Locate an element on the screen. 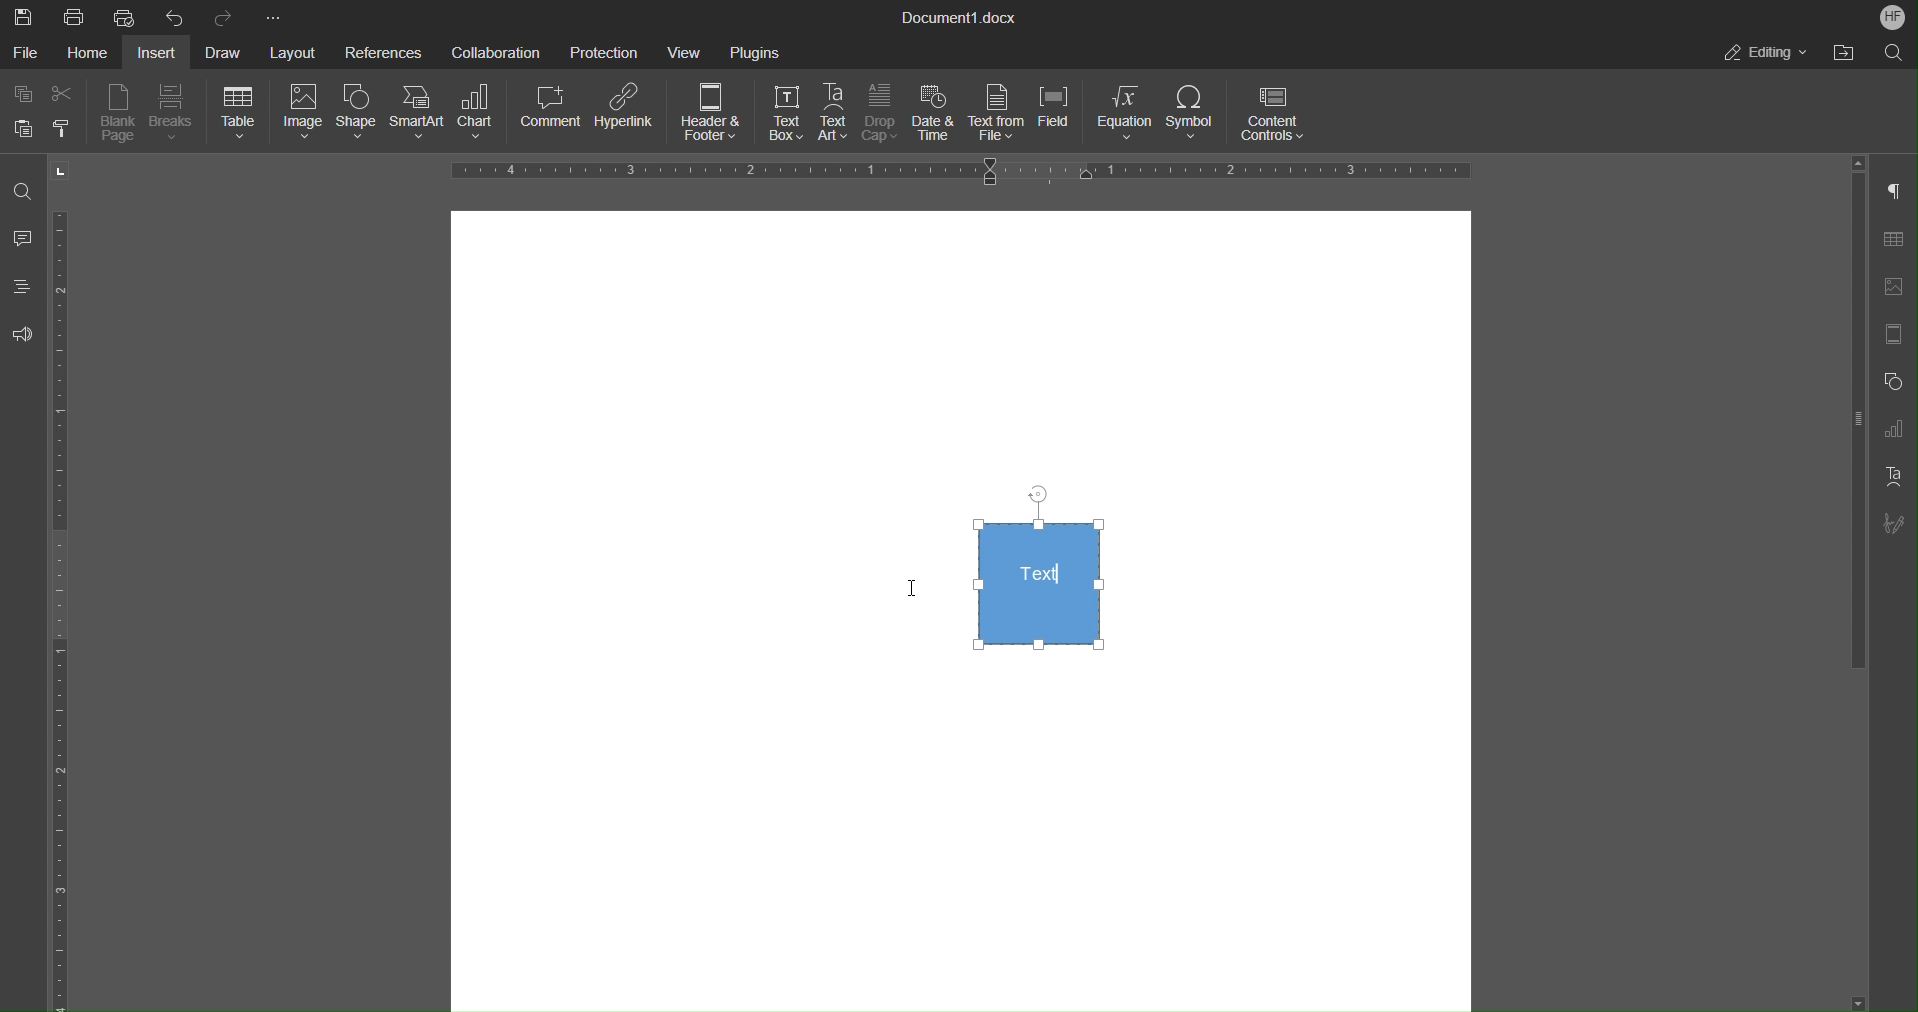  Insert is located at coordinates (161, 52).